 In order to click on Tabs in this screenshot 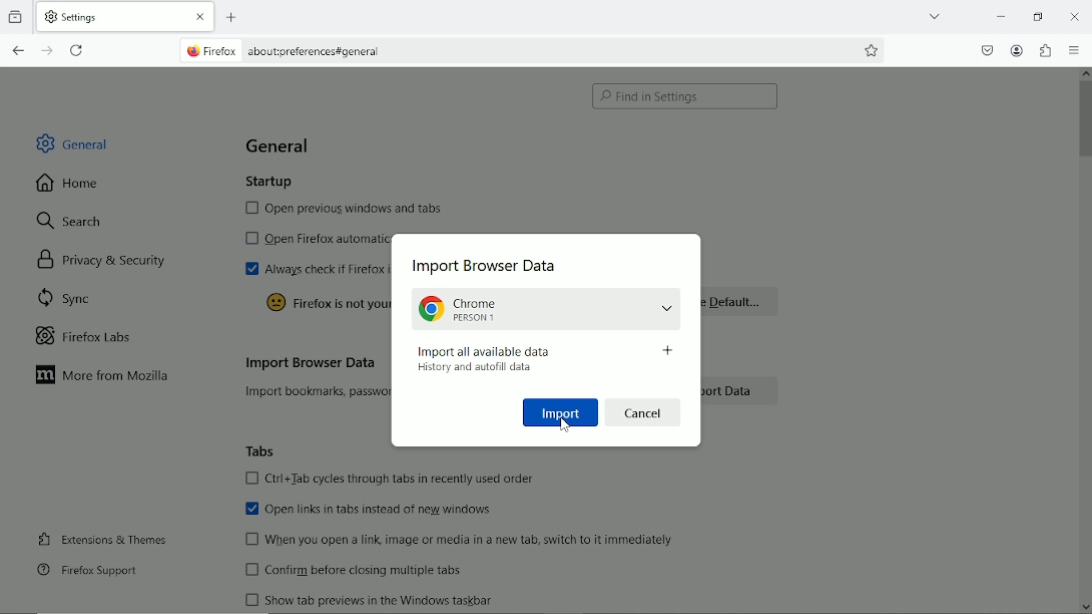, I will do `click(262, 450)`.